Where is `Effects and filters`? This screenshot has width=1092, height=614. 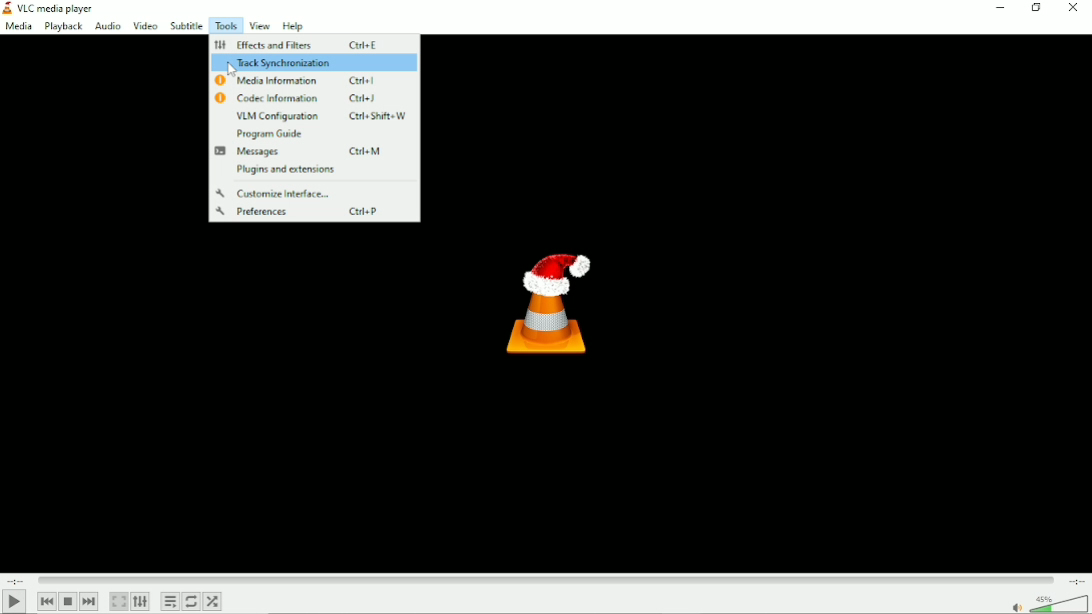
Effects and filters is located at coordinates (297, 43).